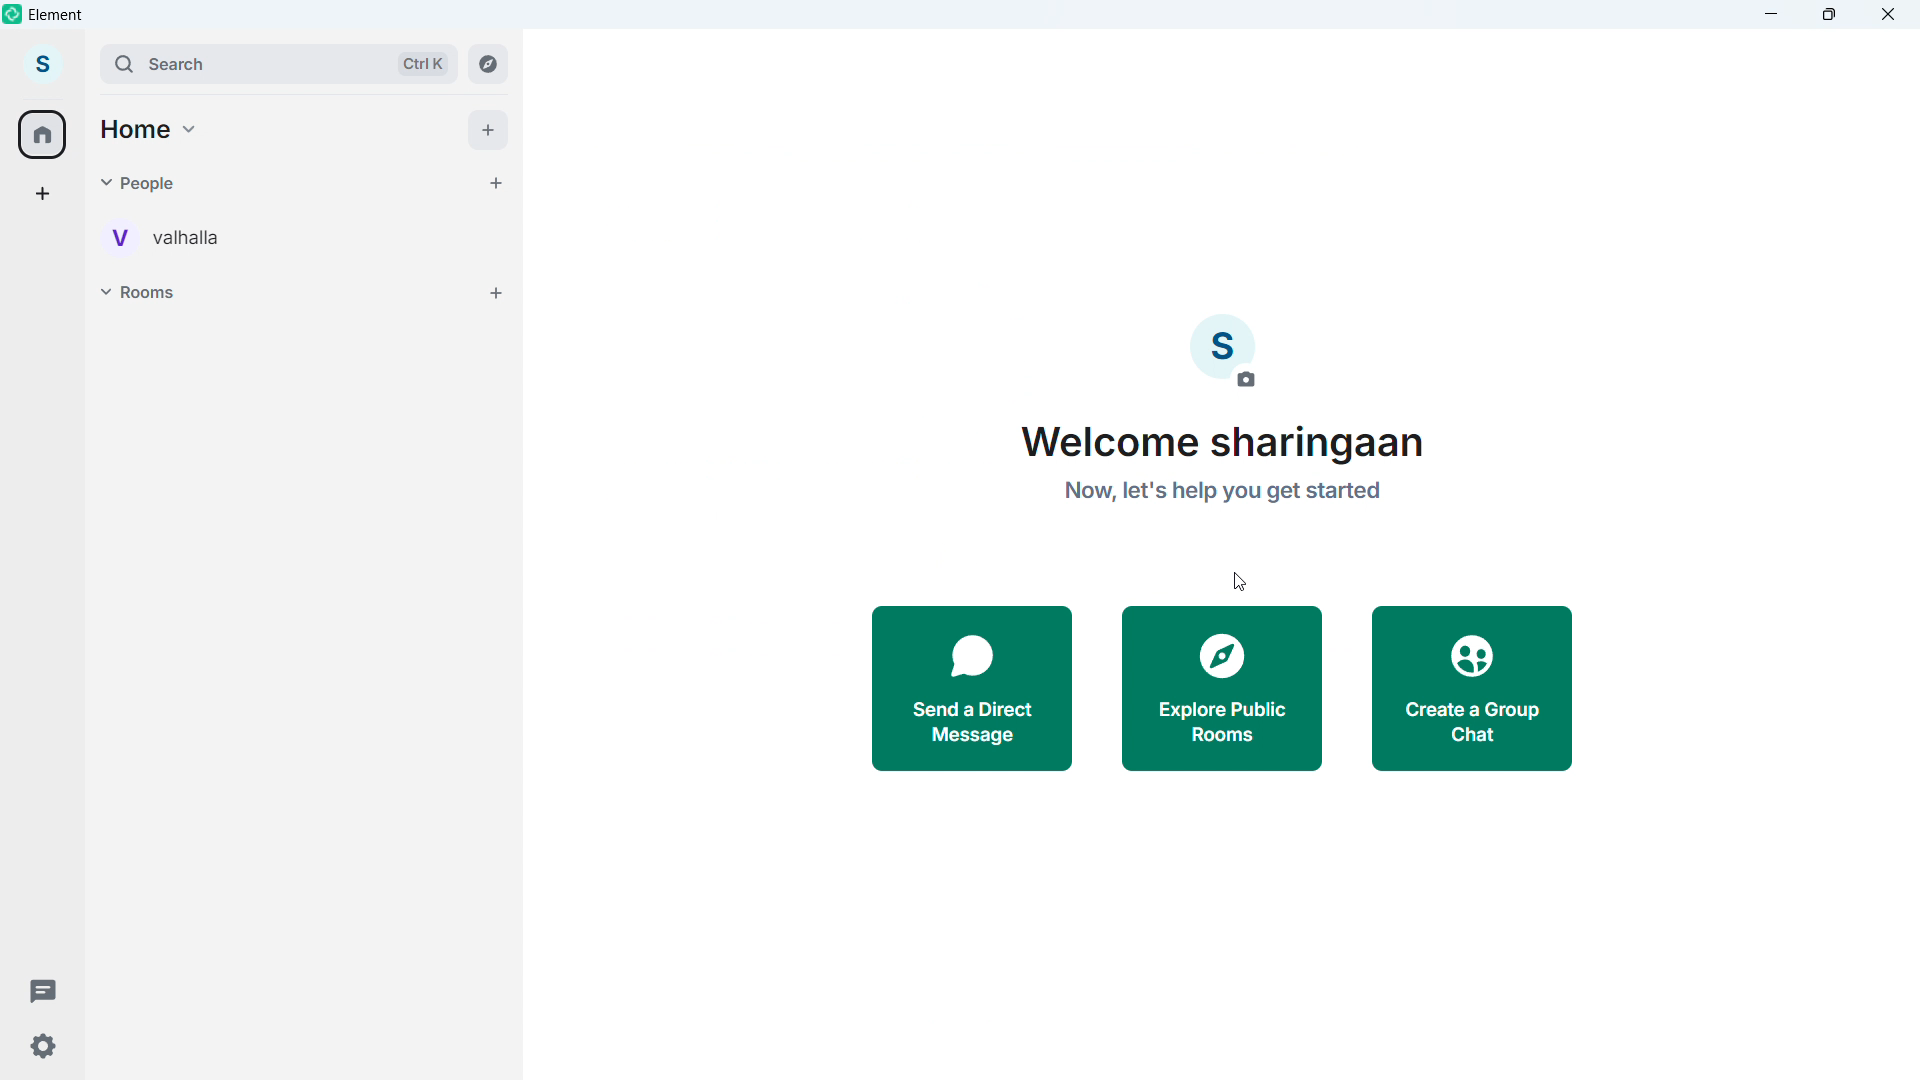 The width and height of the screenshot is (1920, 1080). Describe the element at coordinates (1223, 499) in the screenshot. I see `now, let's help you get started` at that location.